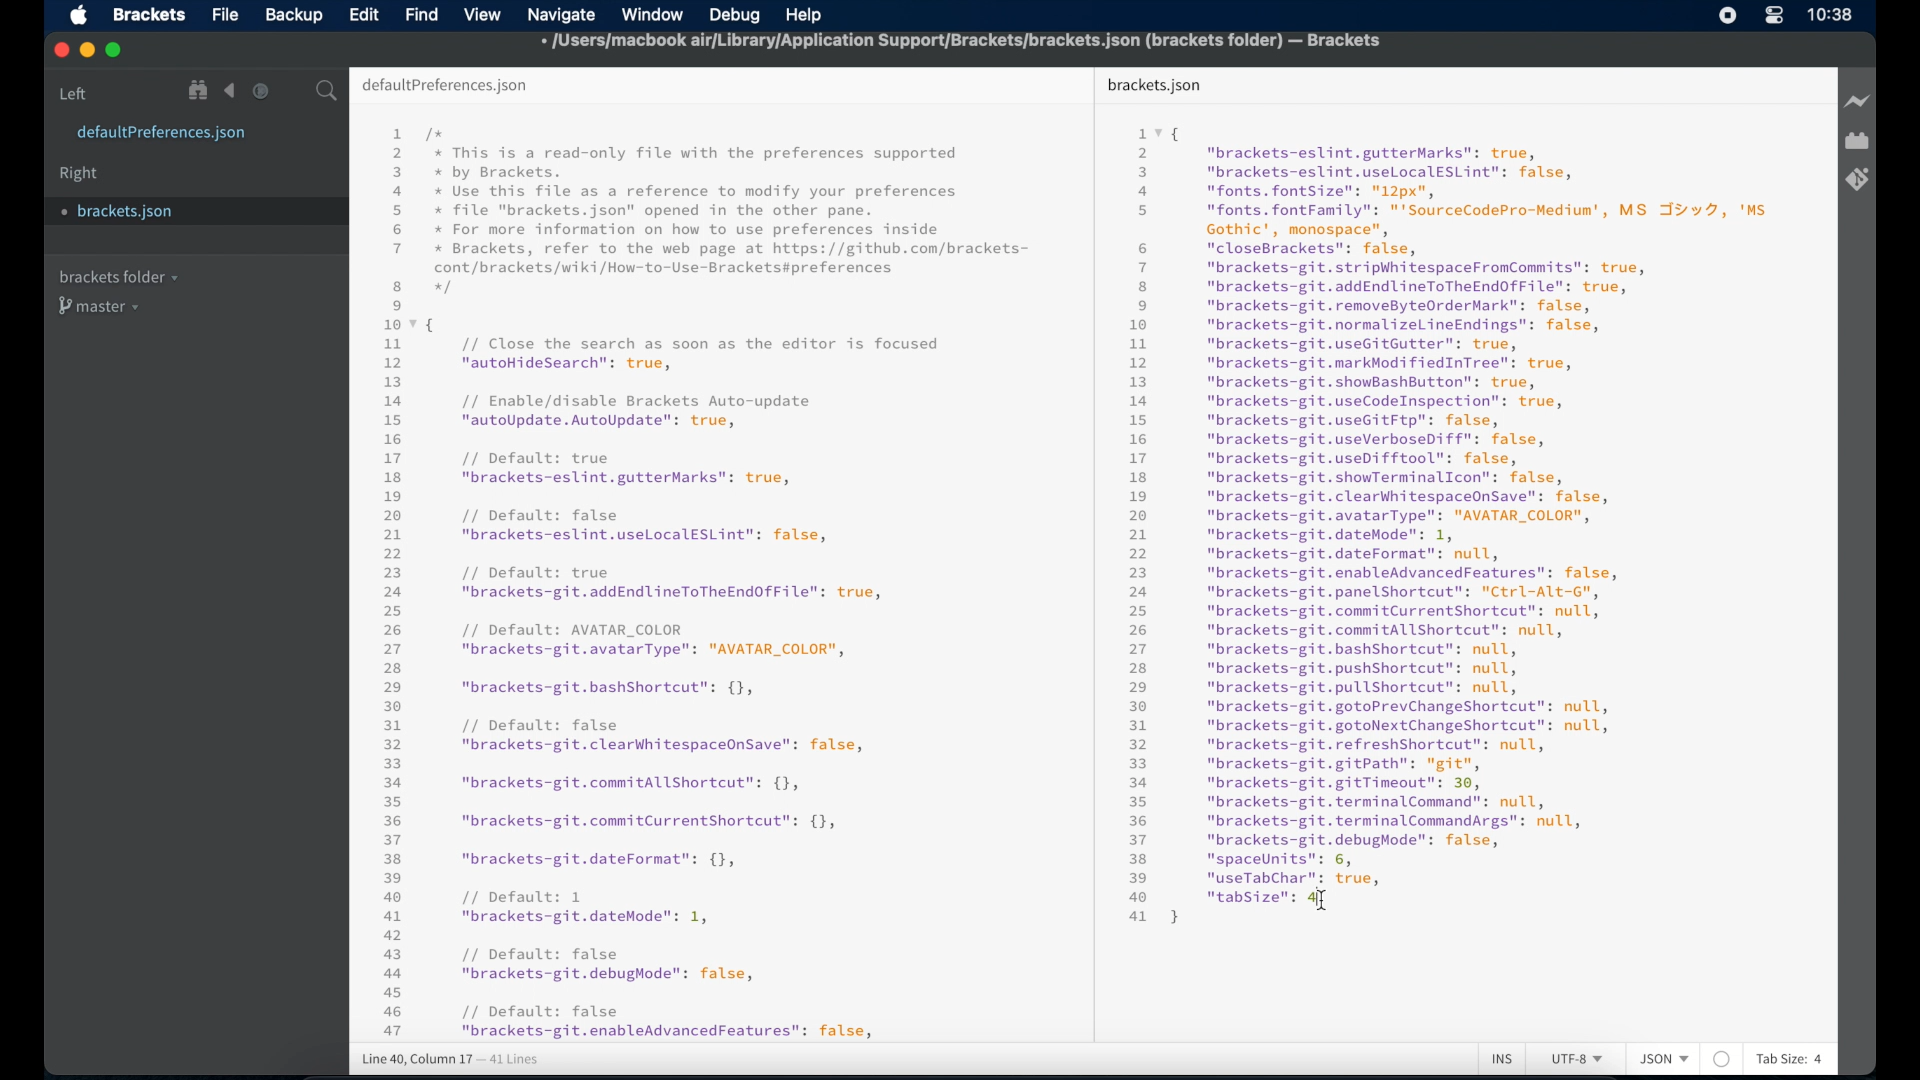 This screenshot has width=1920, height=1080. I want to click on I beam cursor, so click(1325, 898).